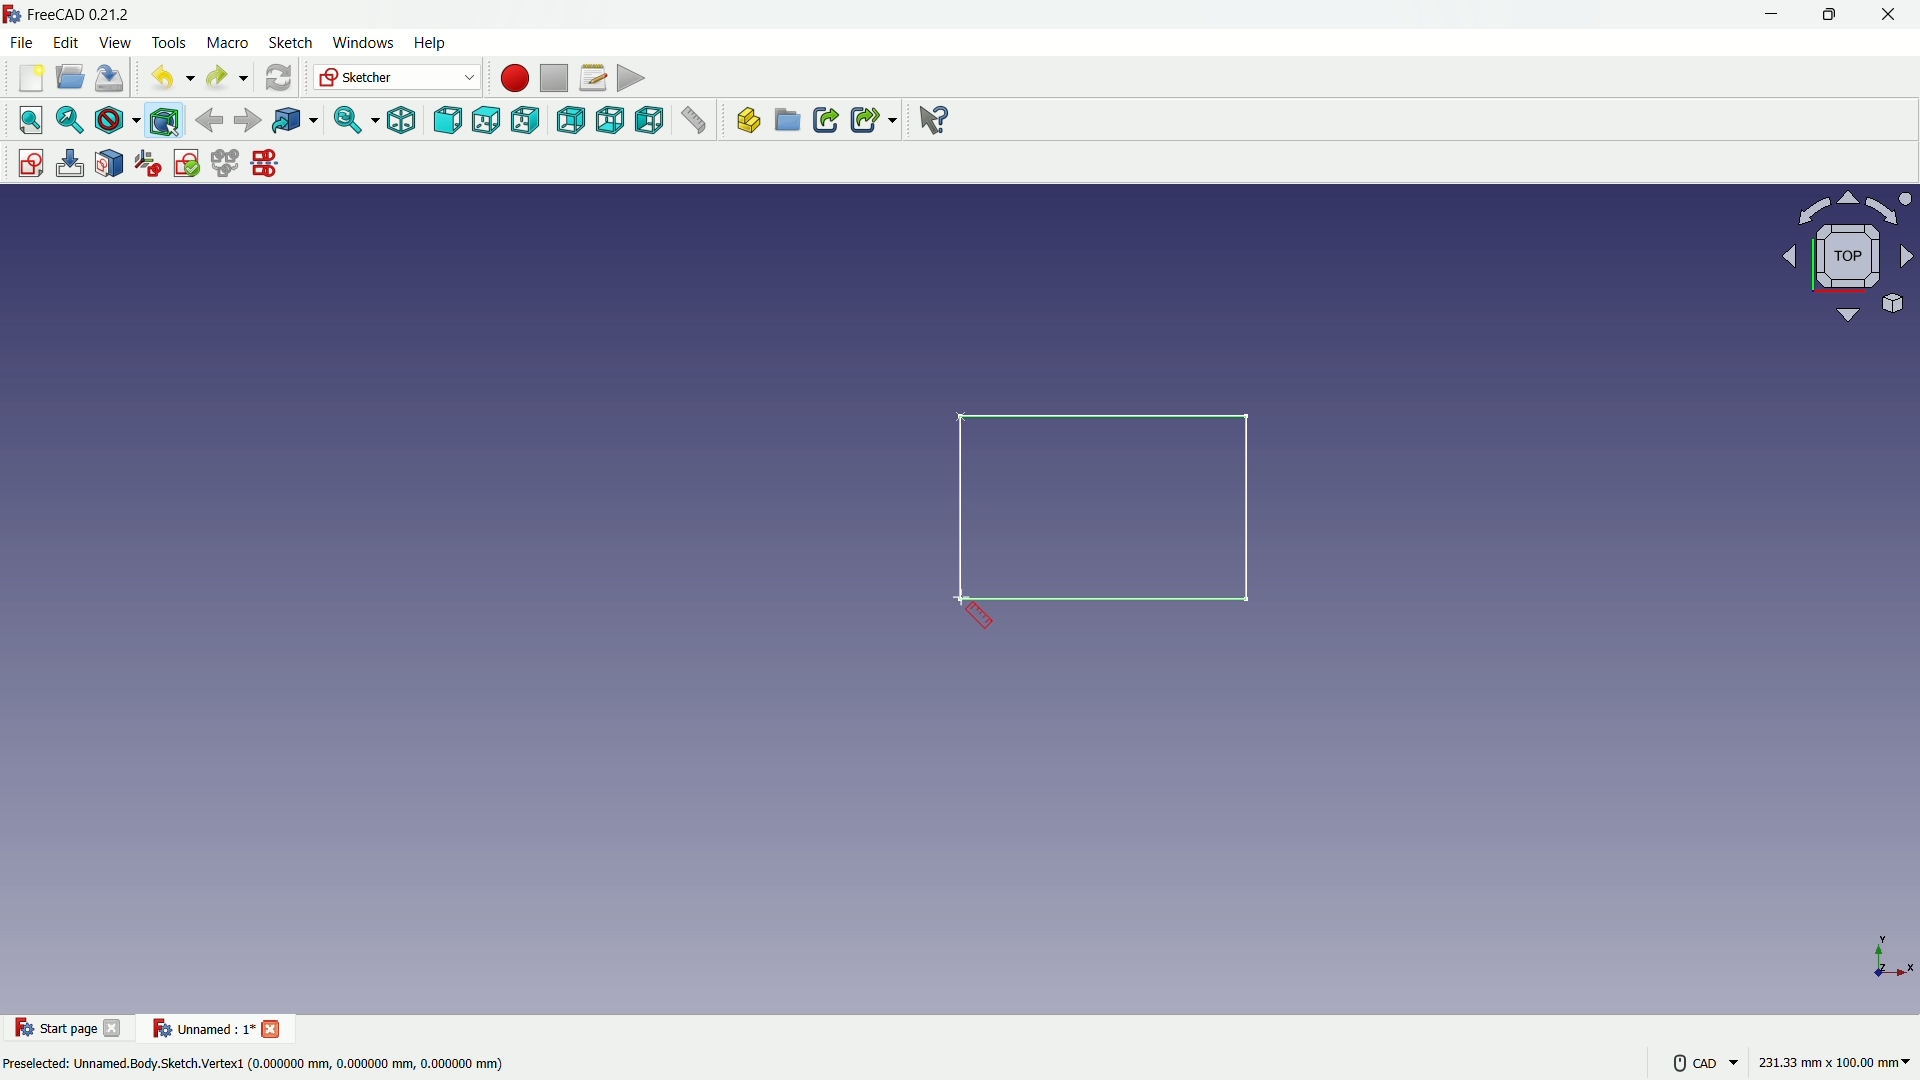 The image size is (1920, 1080). I want to click on undo, so click(166, 79).